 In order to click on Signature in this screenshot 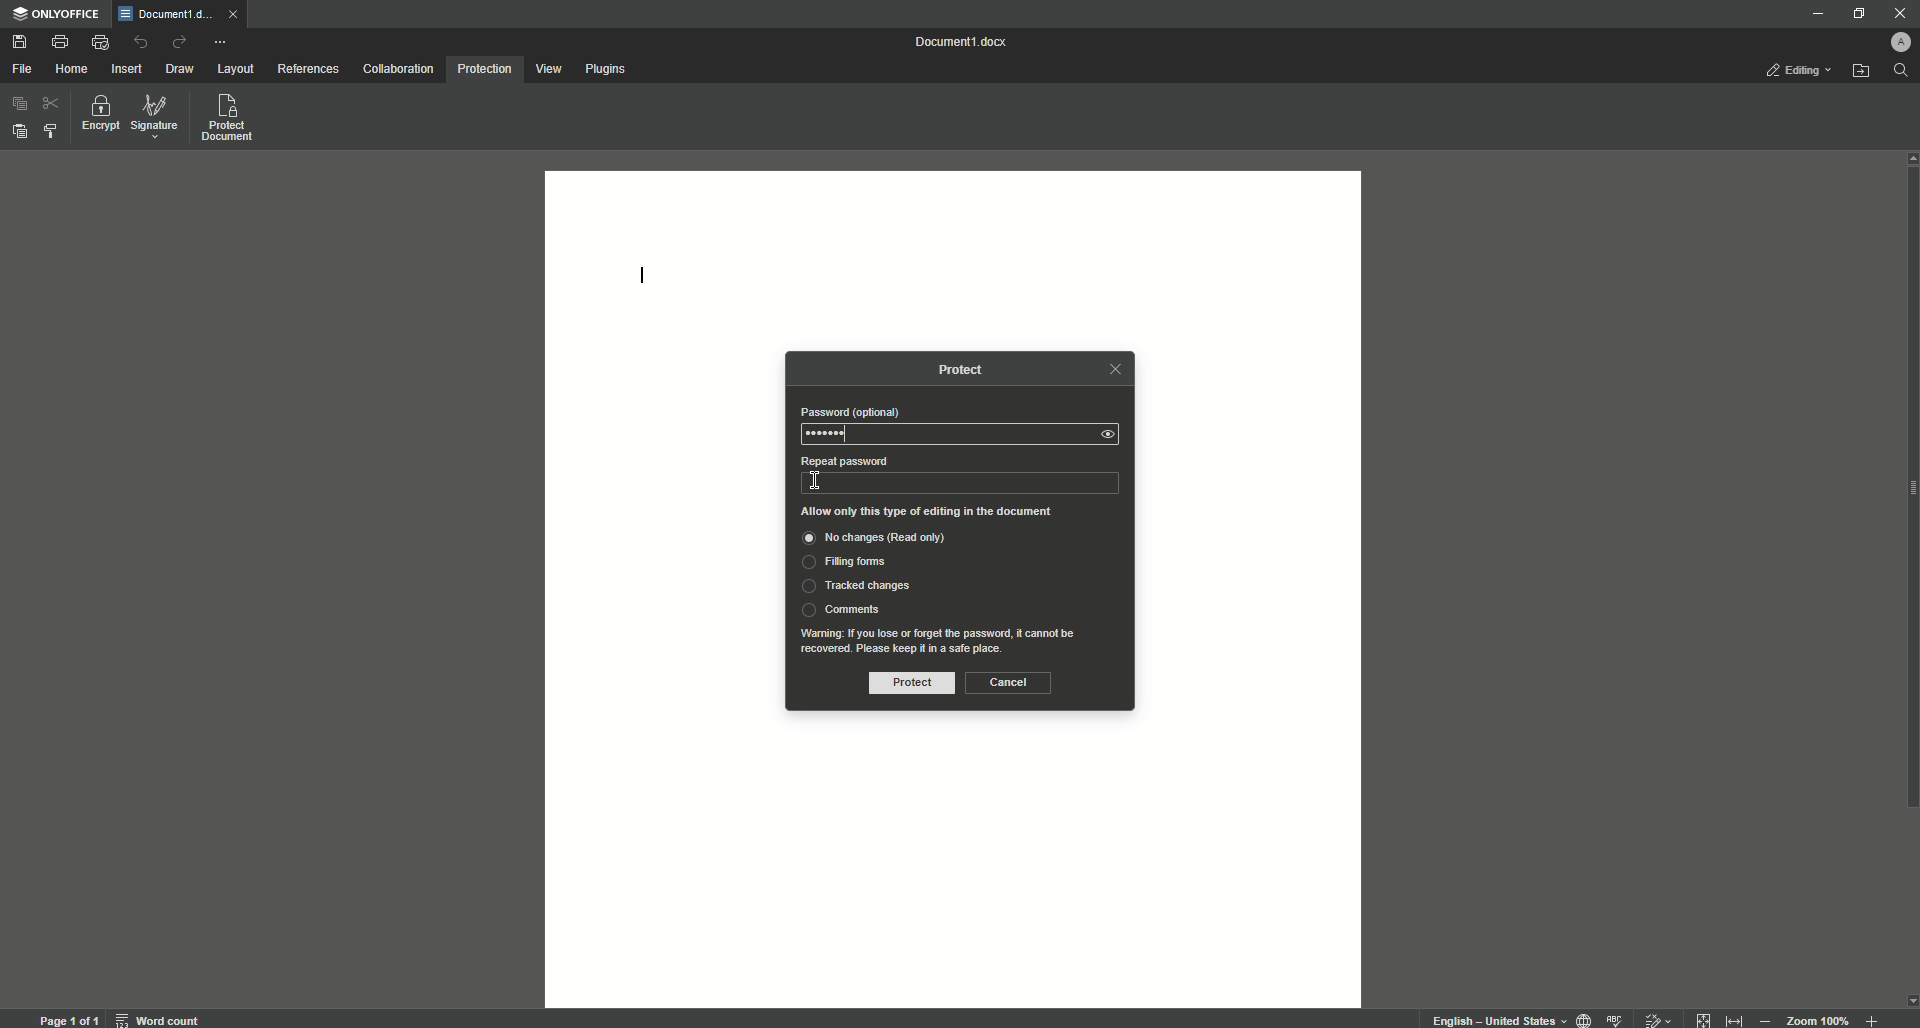, I will do `click(155, 117)`.